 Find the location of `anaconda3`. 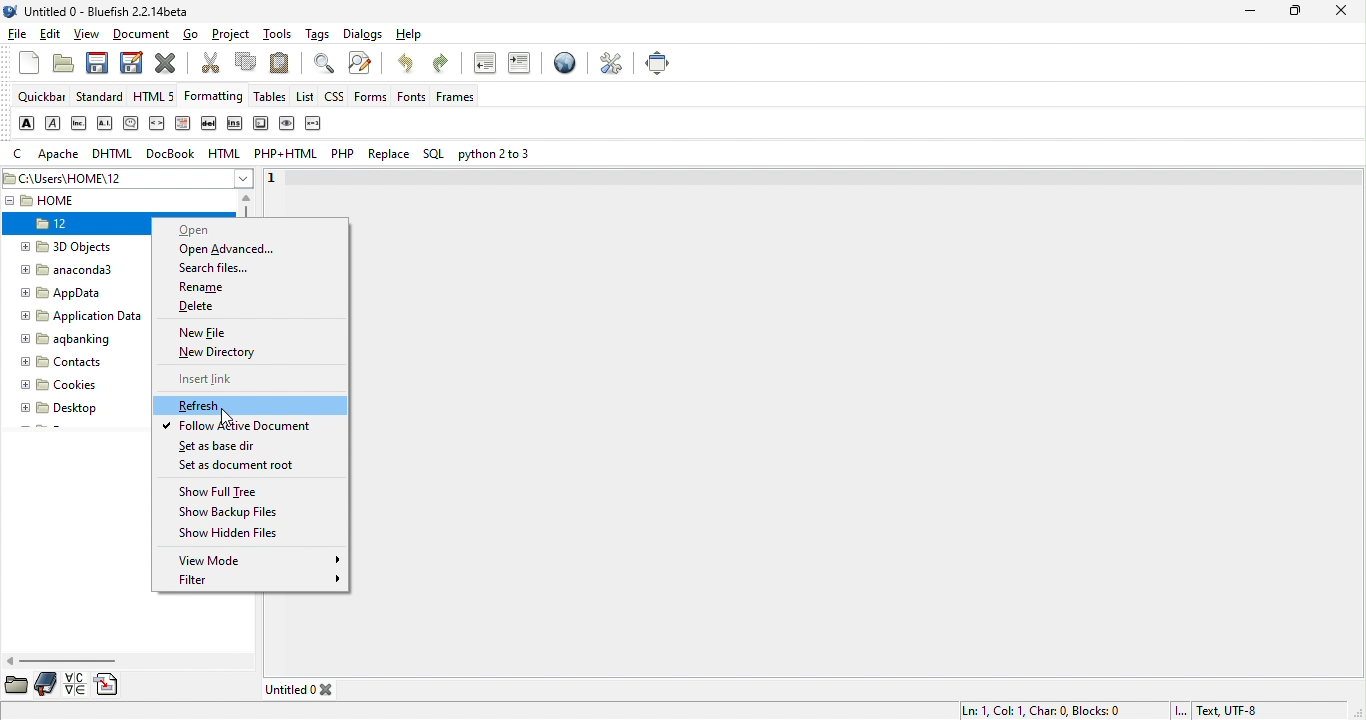

anaconda3 is located at coordinates (81, 272).